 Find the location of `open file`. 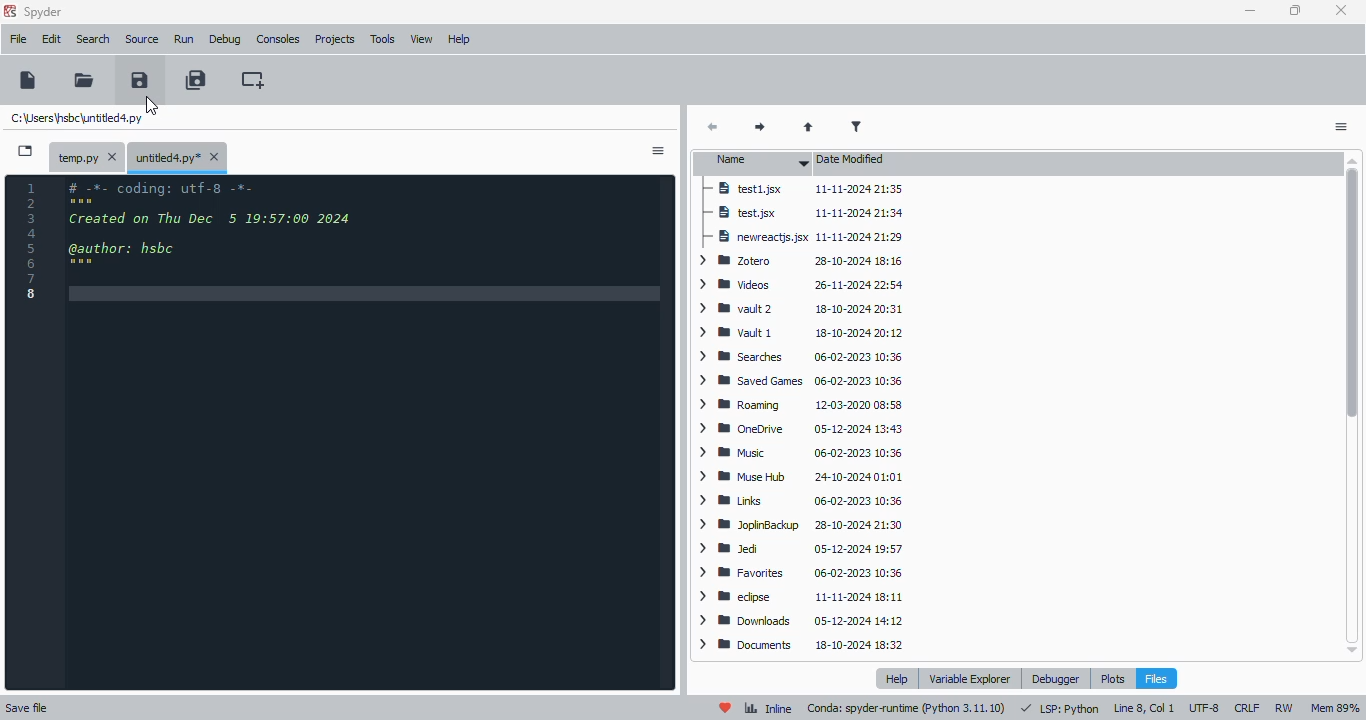

open file is located at coordinates (85, 79).